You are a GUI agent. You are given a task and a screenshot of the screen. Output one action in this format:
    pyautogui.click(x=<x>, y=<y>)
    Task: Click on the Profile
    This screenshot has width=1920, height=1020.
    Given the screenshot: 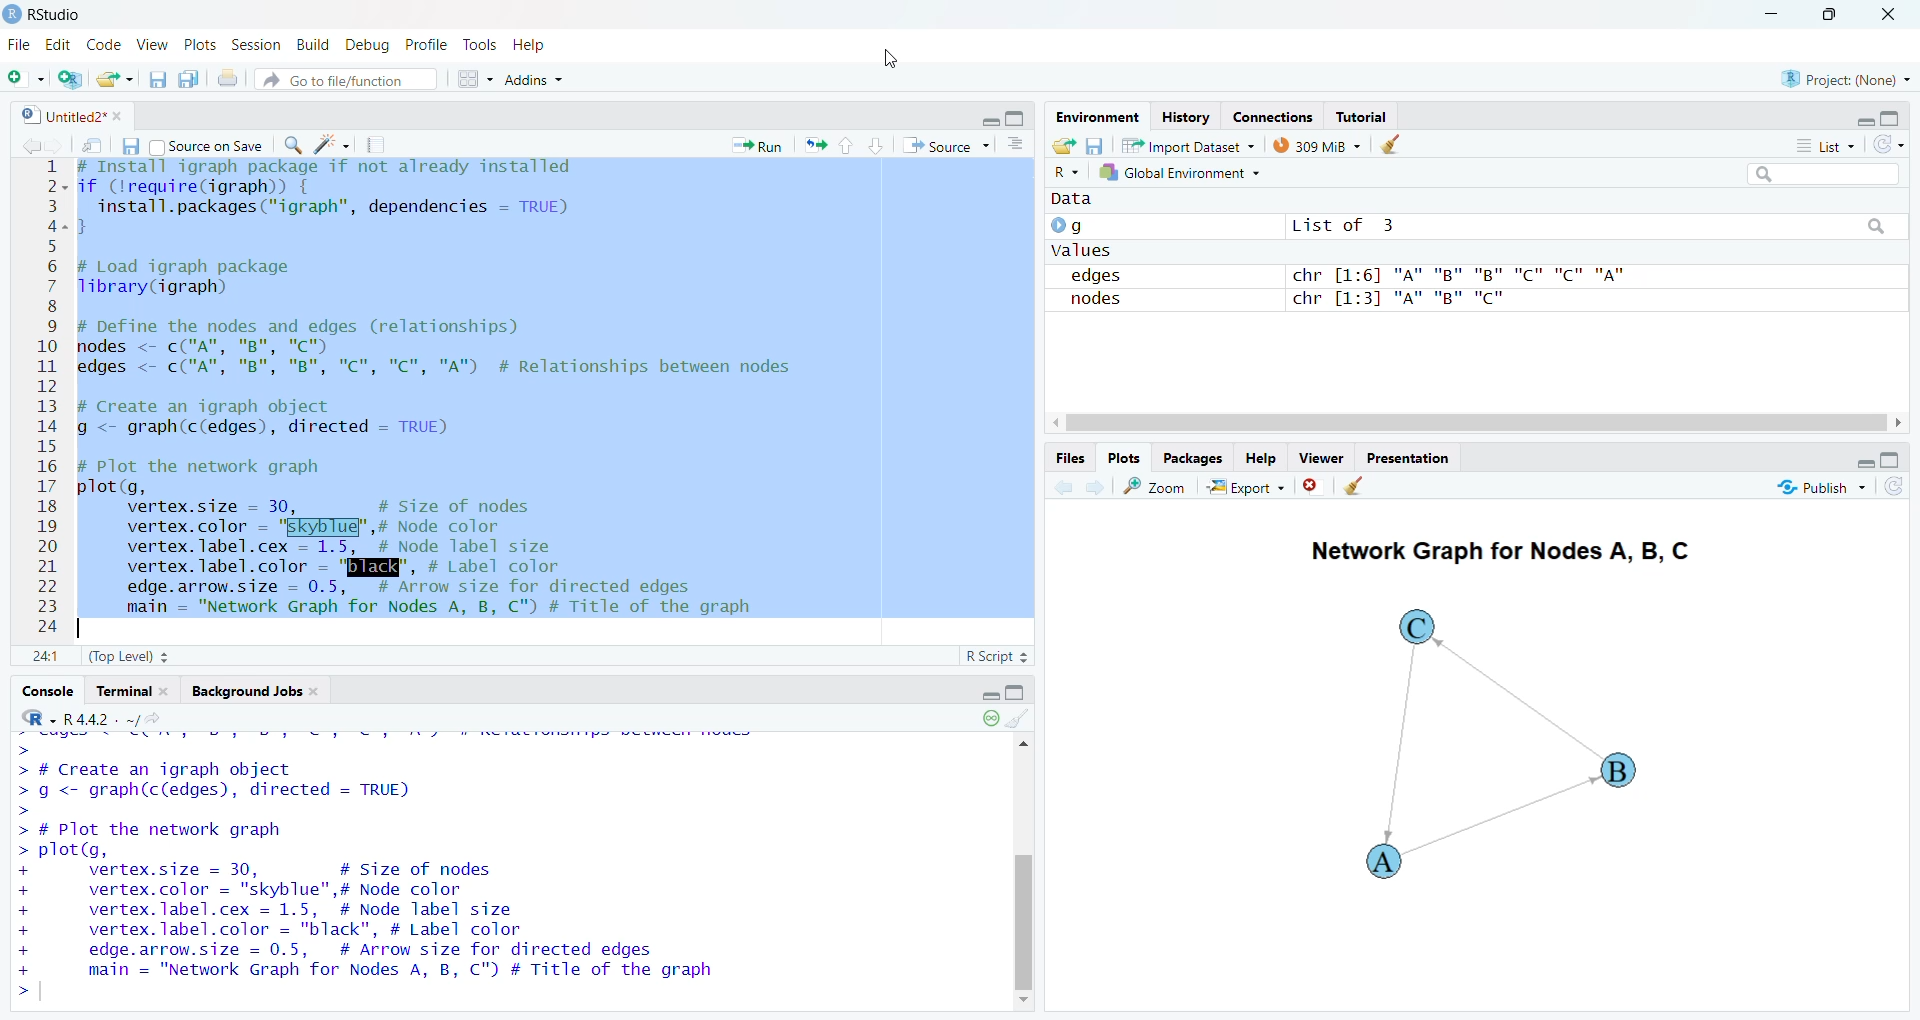 What is the action you would take?
    pyautogui.click(x=426, y=45)
    